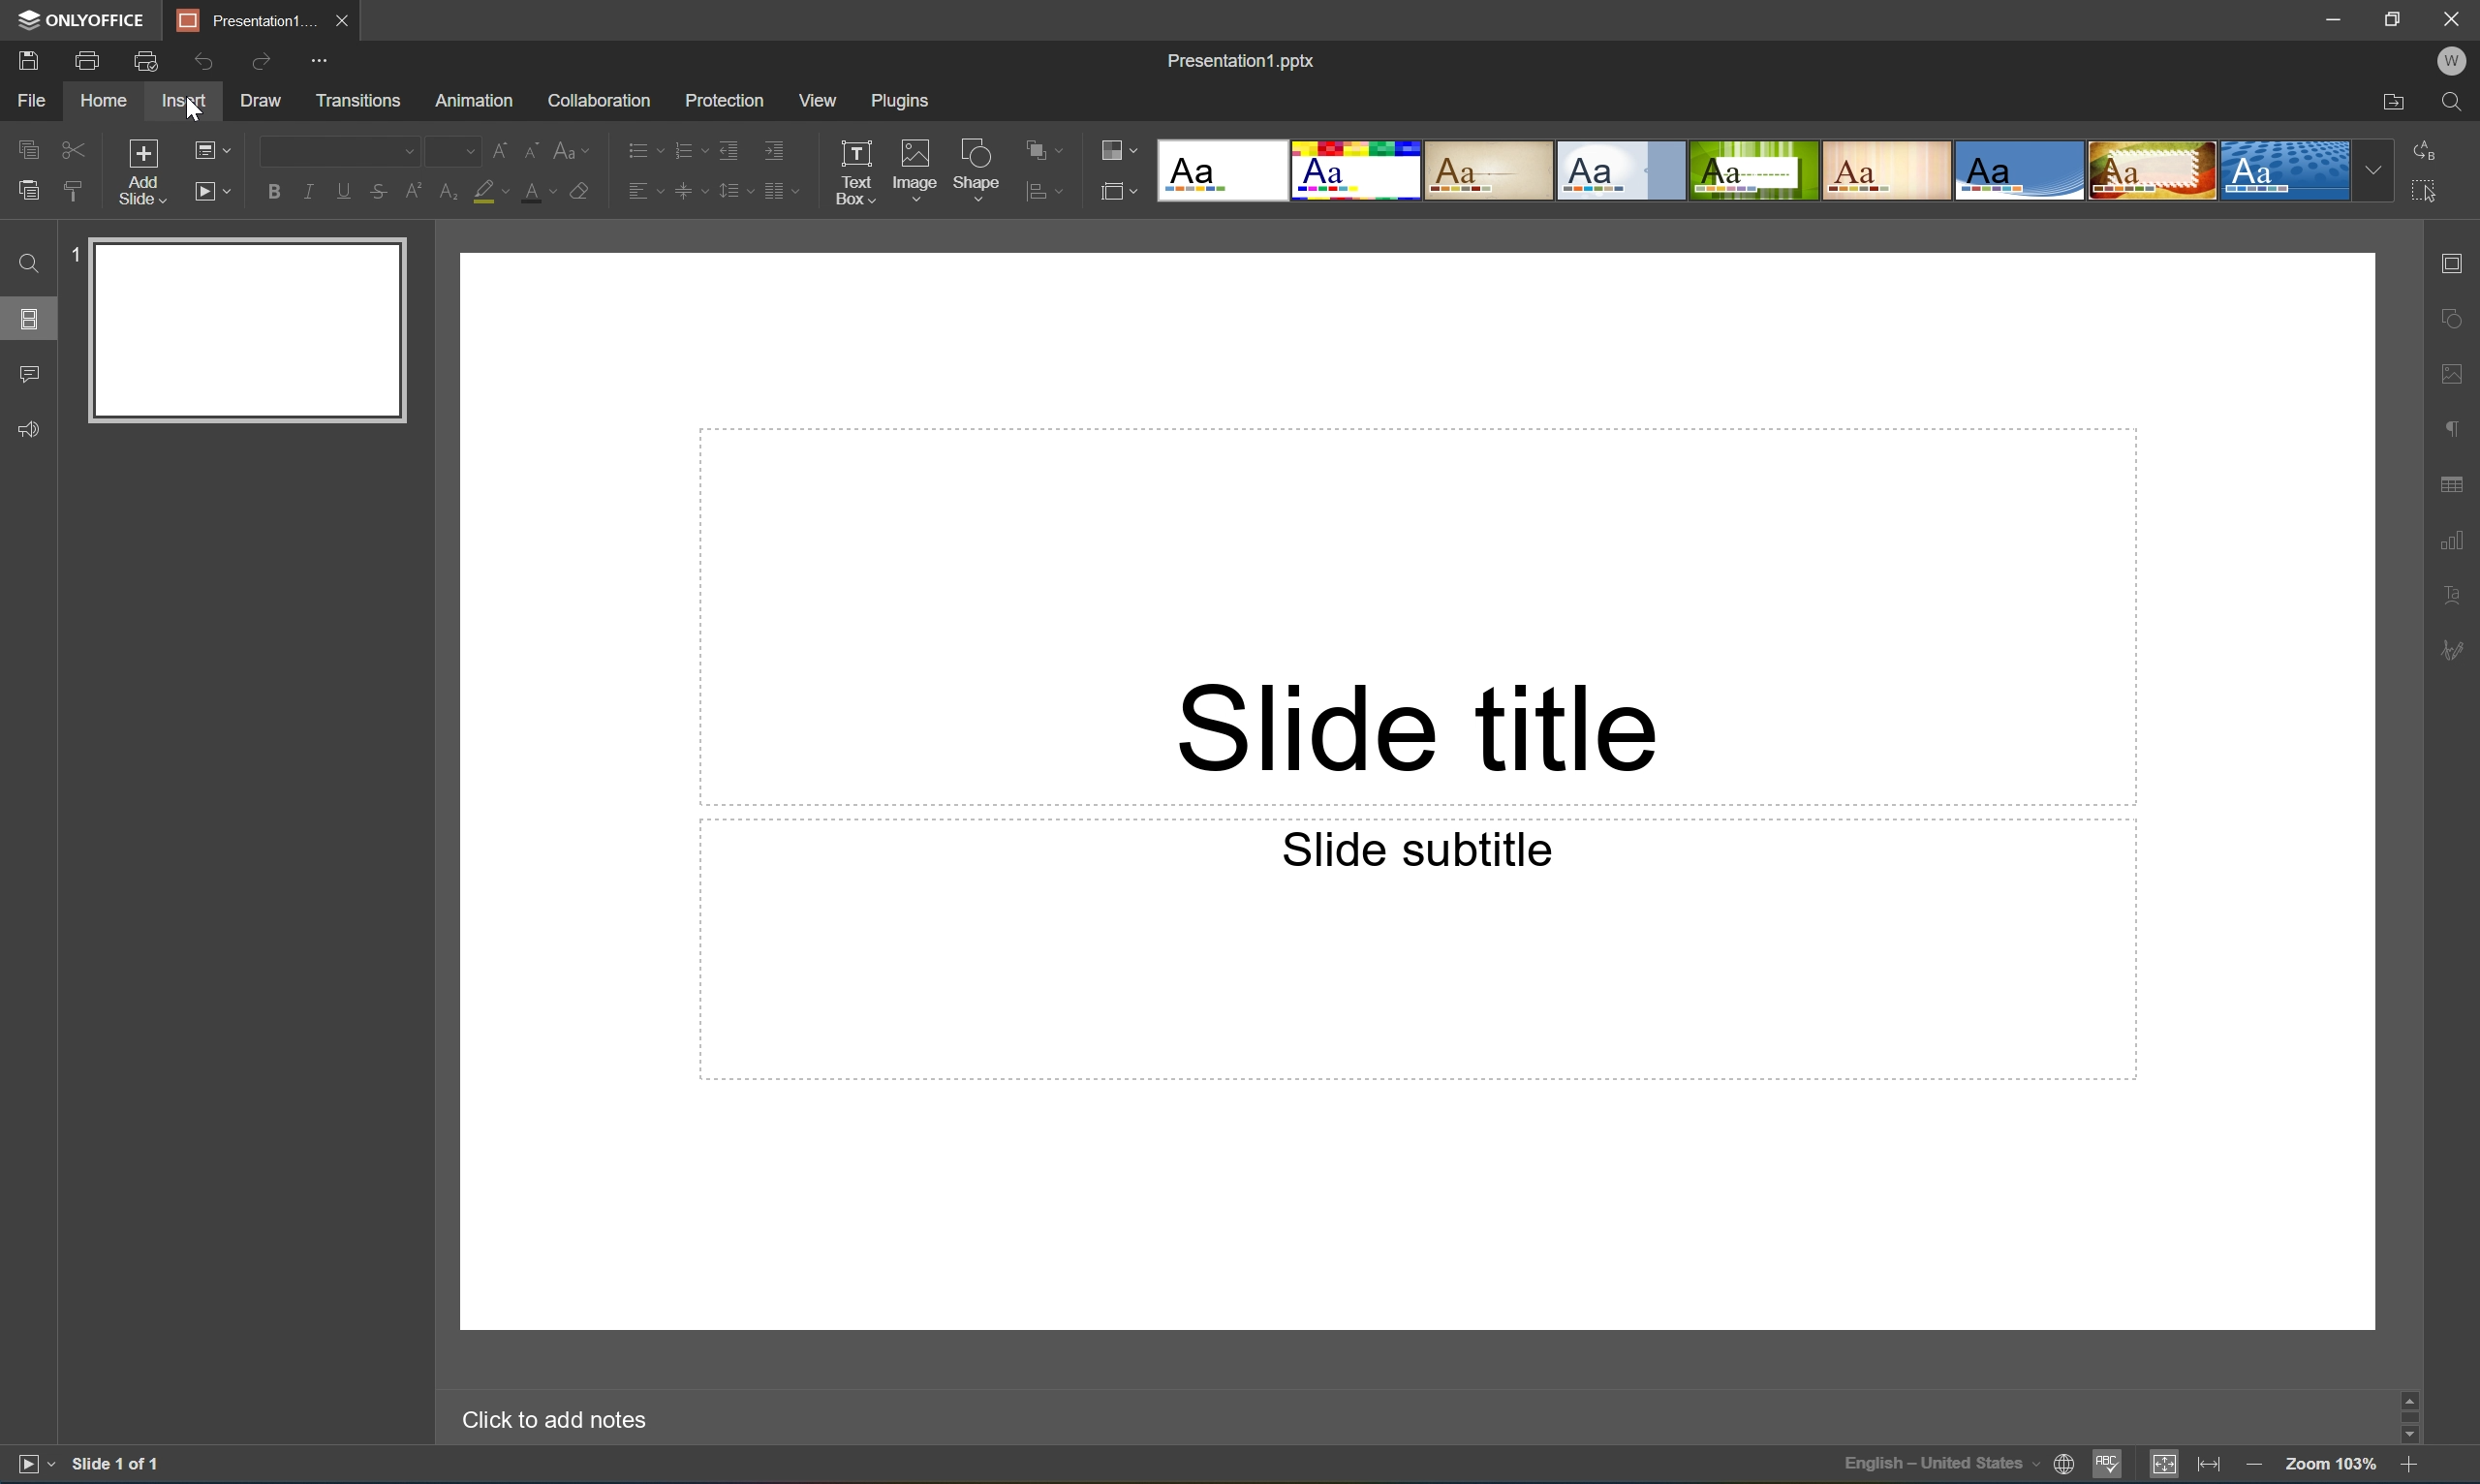 Image resolution: width=2480 pixels, height=1484 pixels. Describe the element at coordinates (2164, 1465) in the screenshot. I see `Fit to slide` at that location.